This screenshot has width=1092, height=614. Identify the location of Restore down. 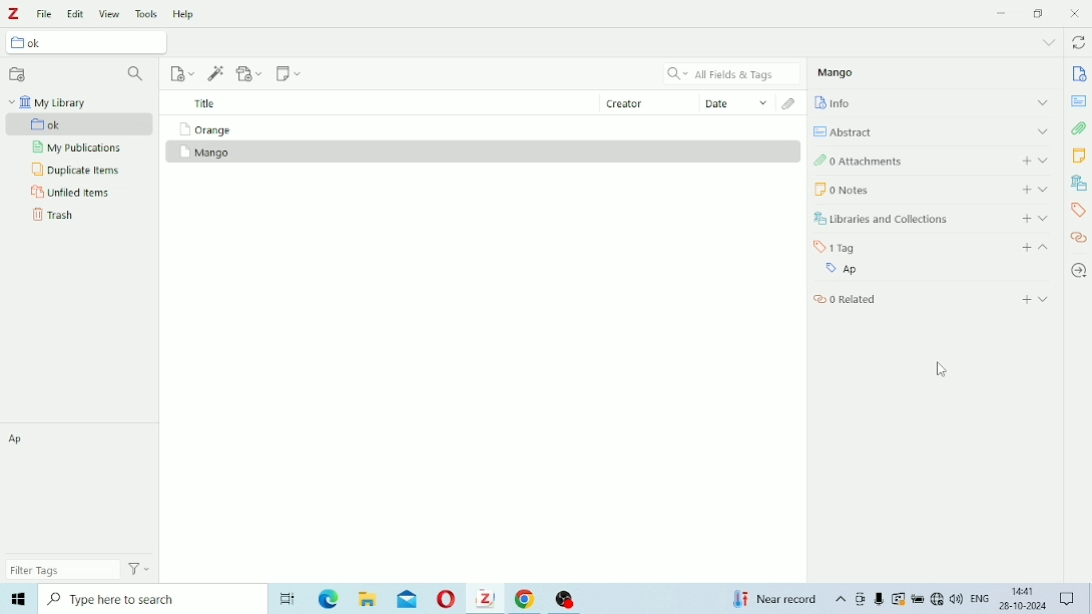
(1039, 15).